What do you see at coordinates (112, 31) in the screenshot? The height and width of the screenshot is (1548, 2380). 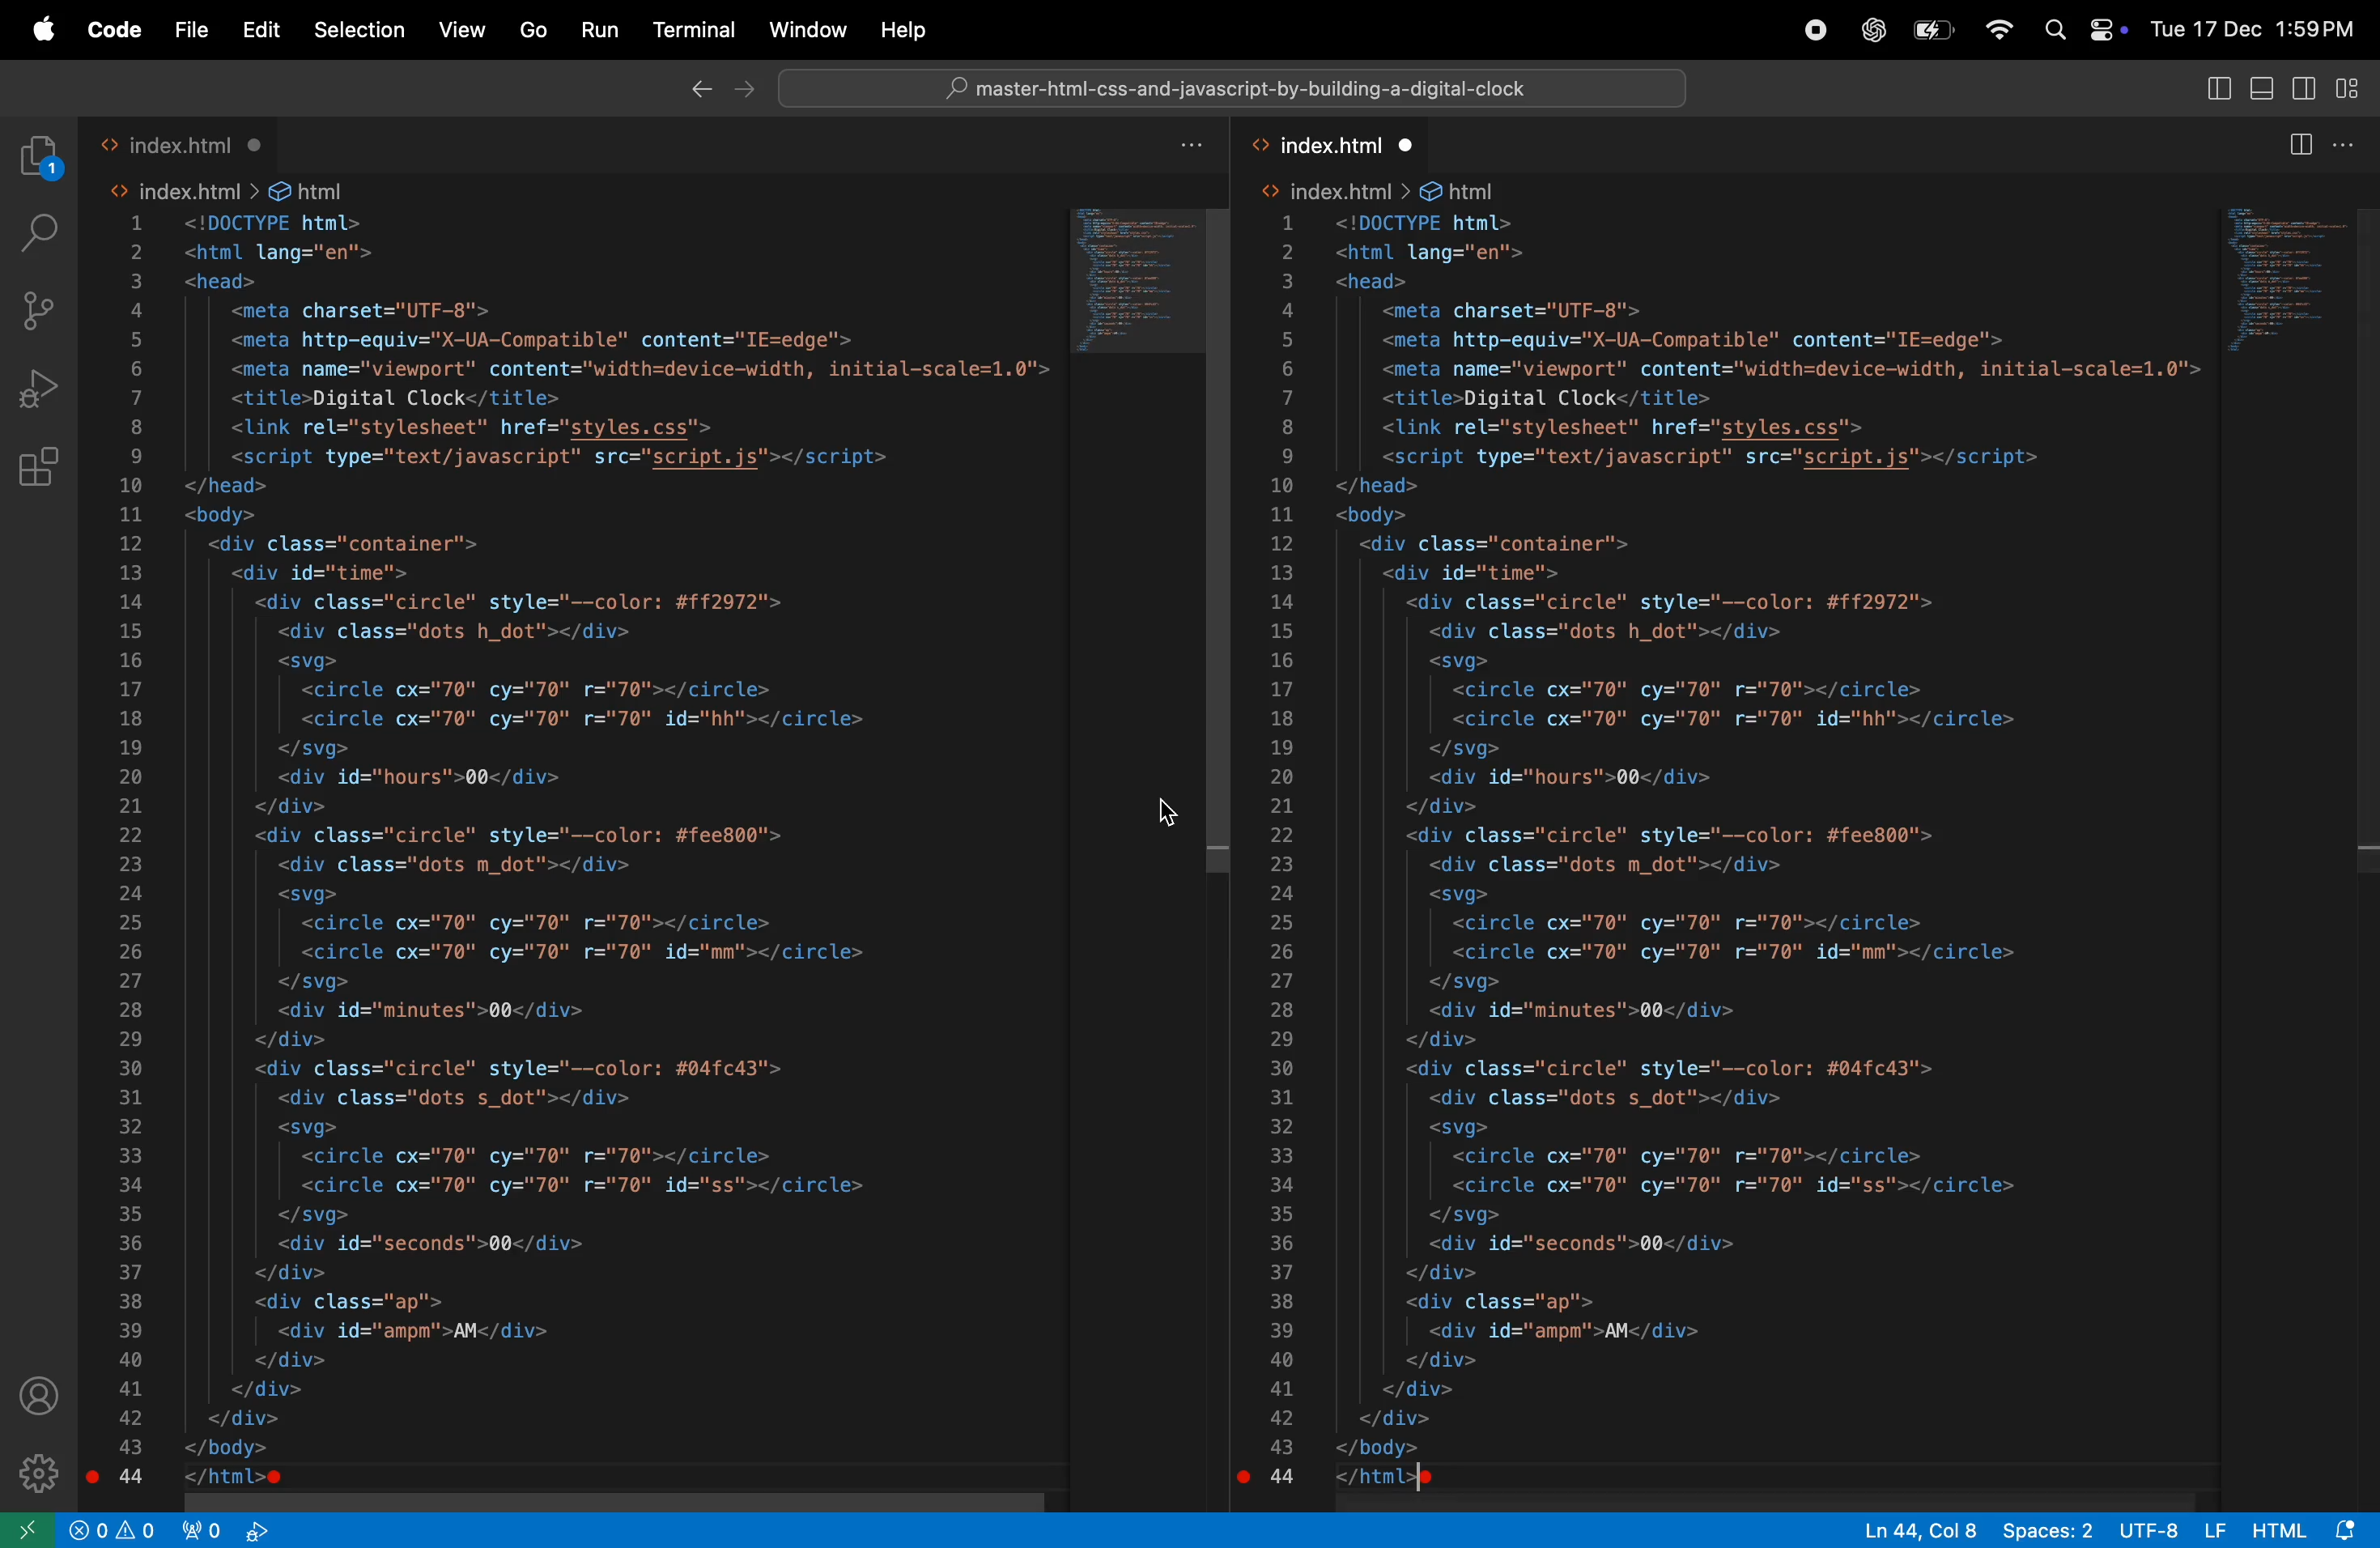 I see `code` at bounding box center [112, 31].